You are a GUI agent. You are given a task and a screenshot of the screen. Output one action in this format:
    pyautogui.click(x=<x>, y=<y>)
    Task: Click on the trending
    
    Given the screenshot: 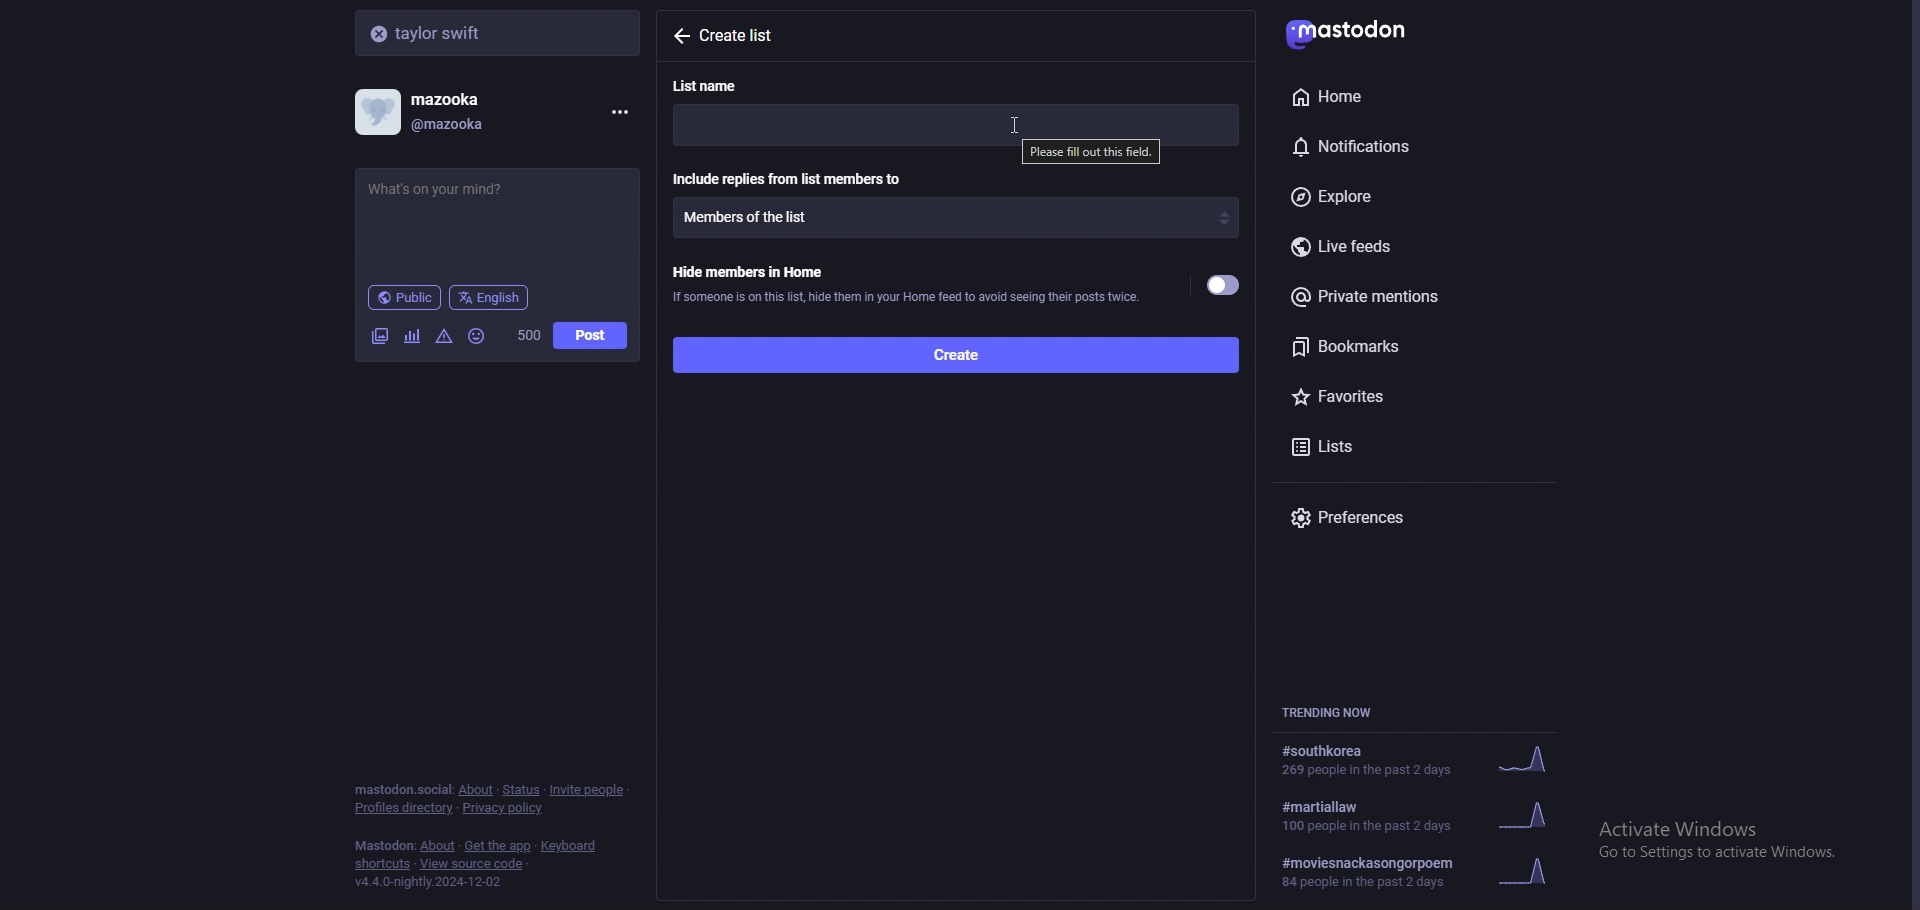 What is the action you would take?
    pyautogui.click(x=1430, y=814)
    